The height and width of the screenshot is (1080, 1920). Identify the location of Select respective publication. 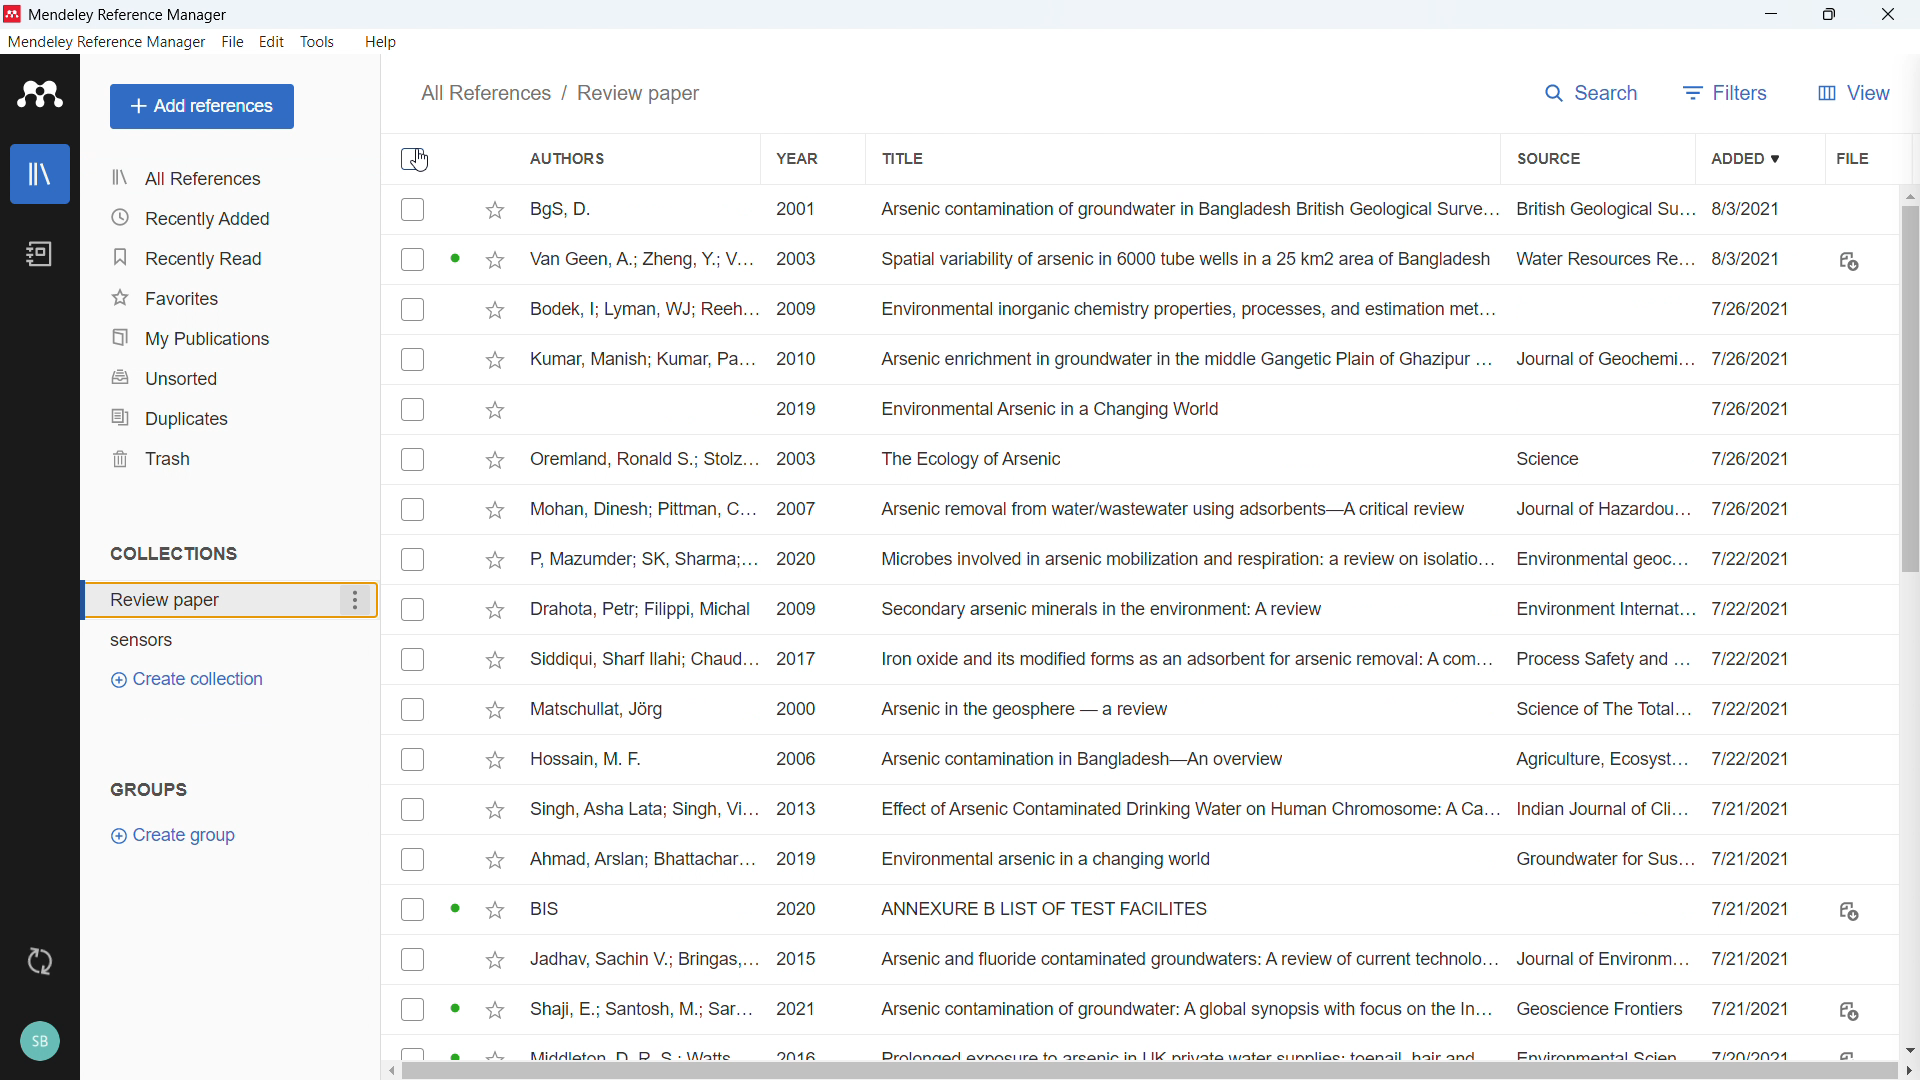
(412, 959).